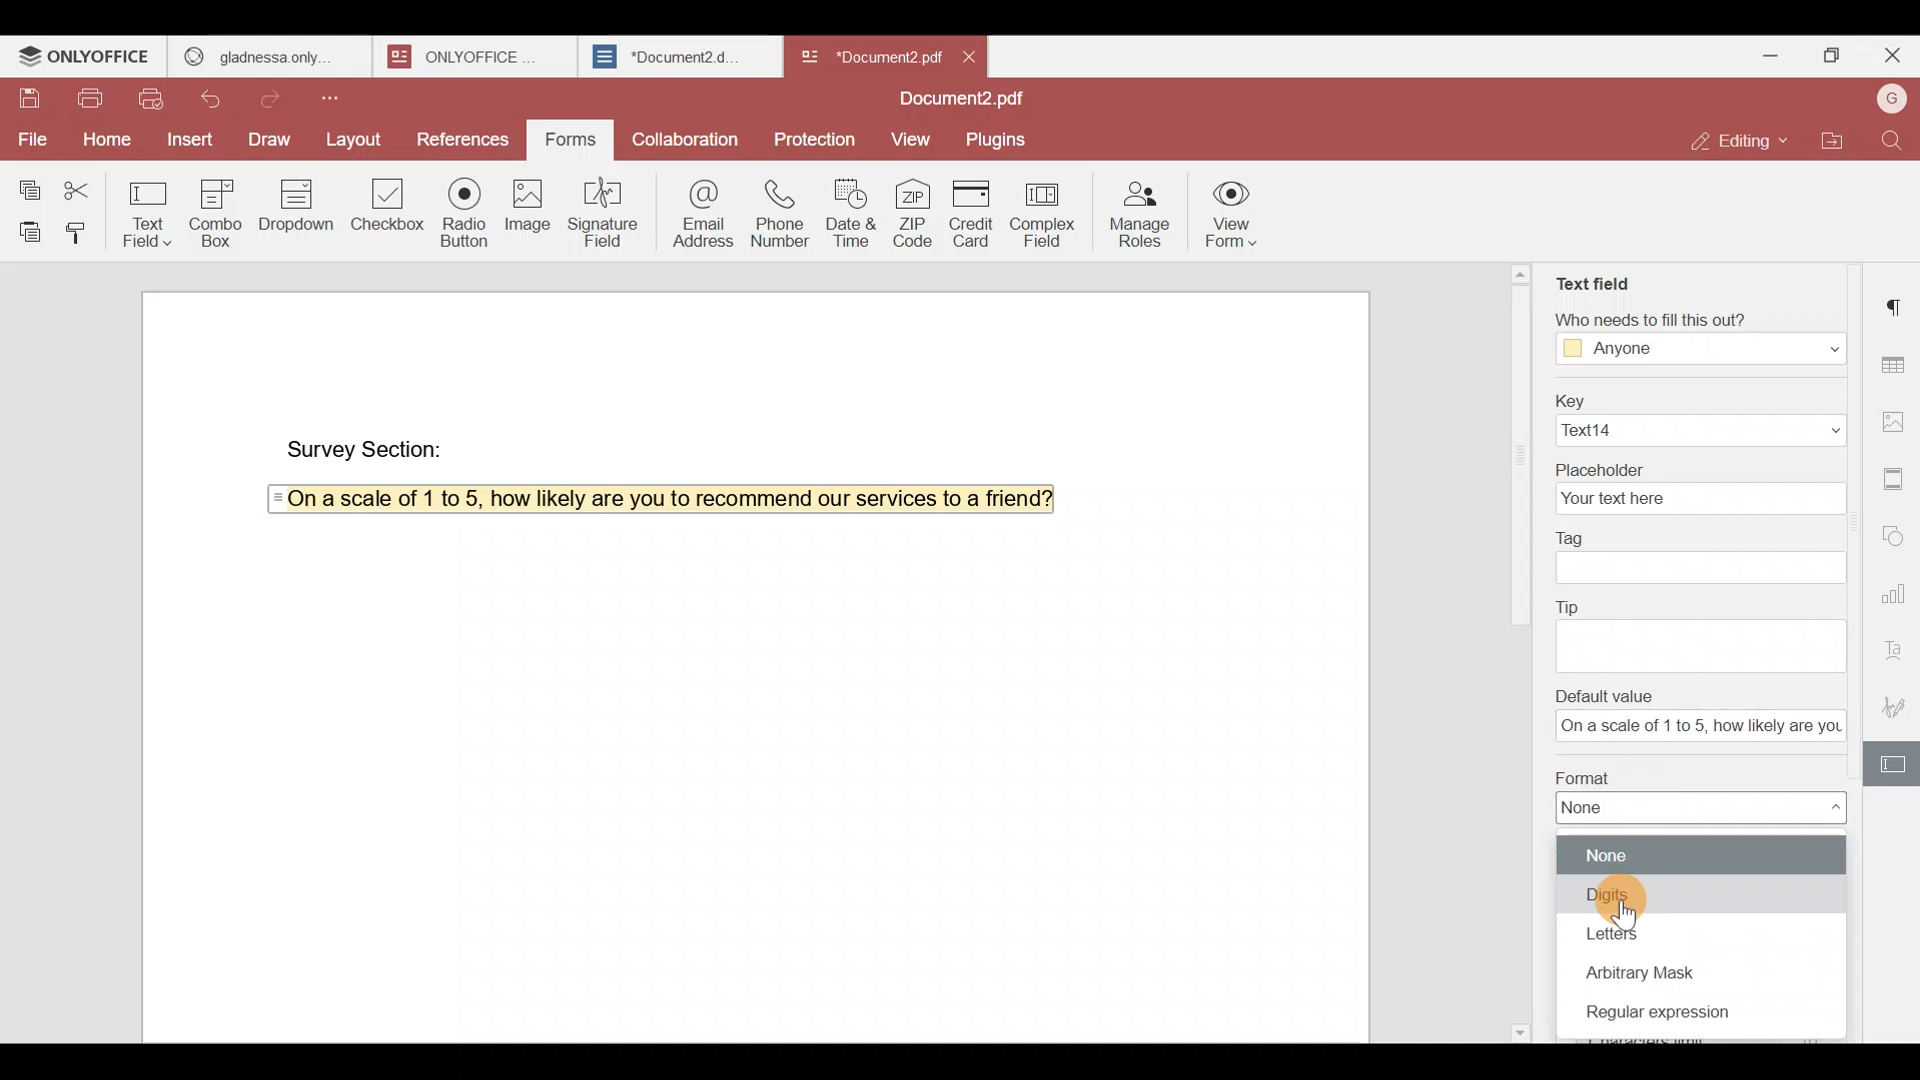 Image resolution: width=1920 pixels, height=1080 pixels. I want to click on Shapes settings, so click(1897, 535).